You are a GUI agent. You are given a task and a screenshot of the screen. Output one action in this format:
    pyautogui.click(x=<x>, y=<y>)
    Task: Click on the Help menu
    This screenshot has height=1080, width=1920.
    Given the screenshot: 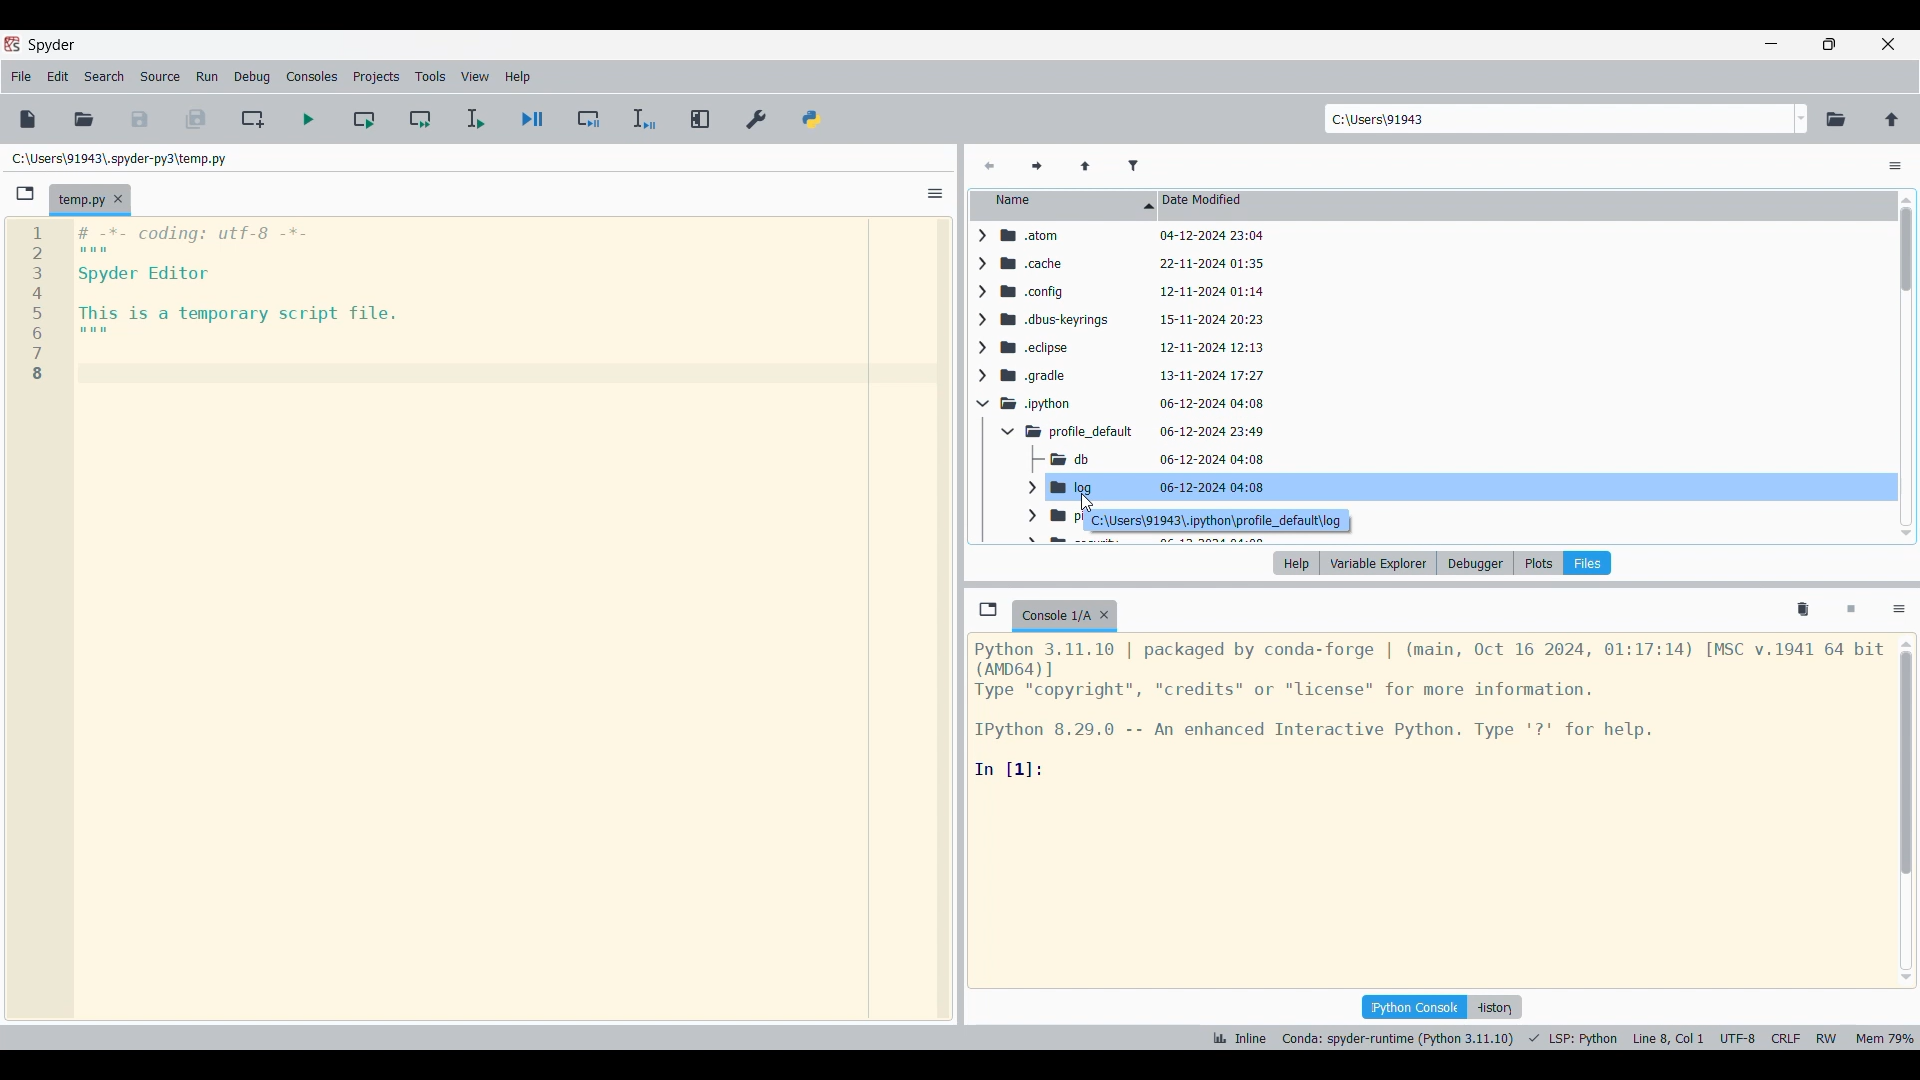 What is the action you would take?
    pyautogui.click(x=517, y=77)
    